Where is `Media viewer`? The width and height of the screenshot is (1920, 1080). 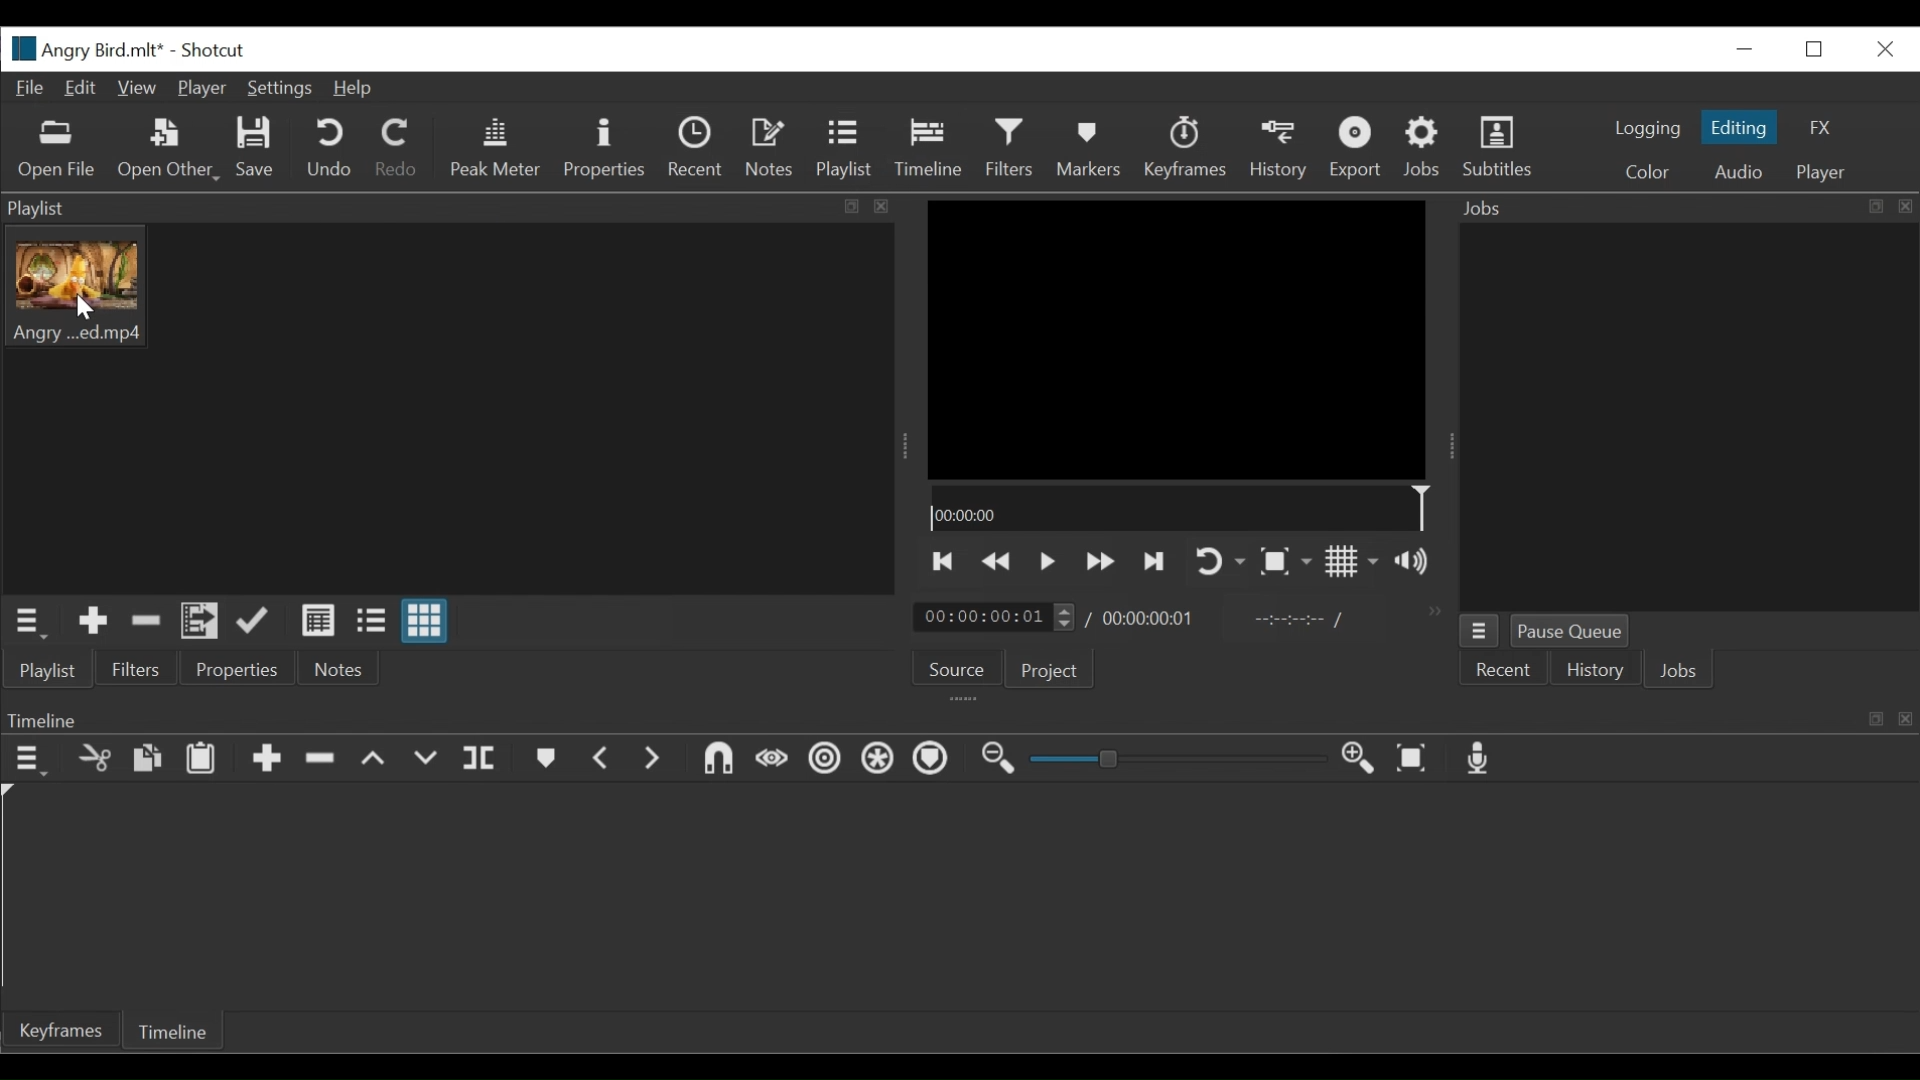 Media viewer is located at coordinates (1177, 341).